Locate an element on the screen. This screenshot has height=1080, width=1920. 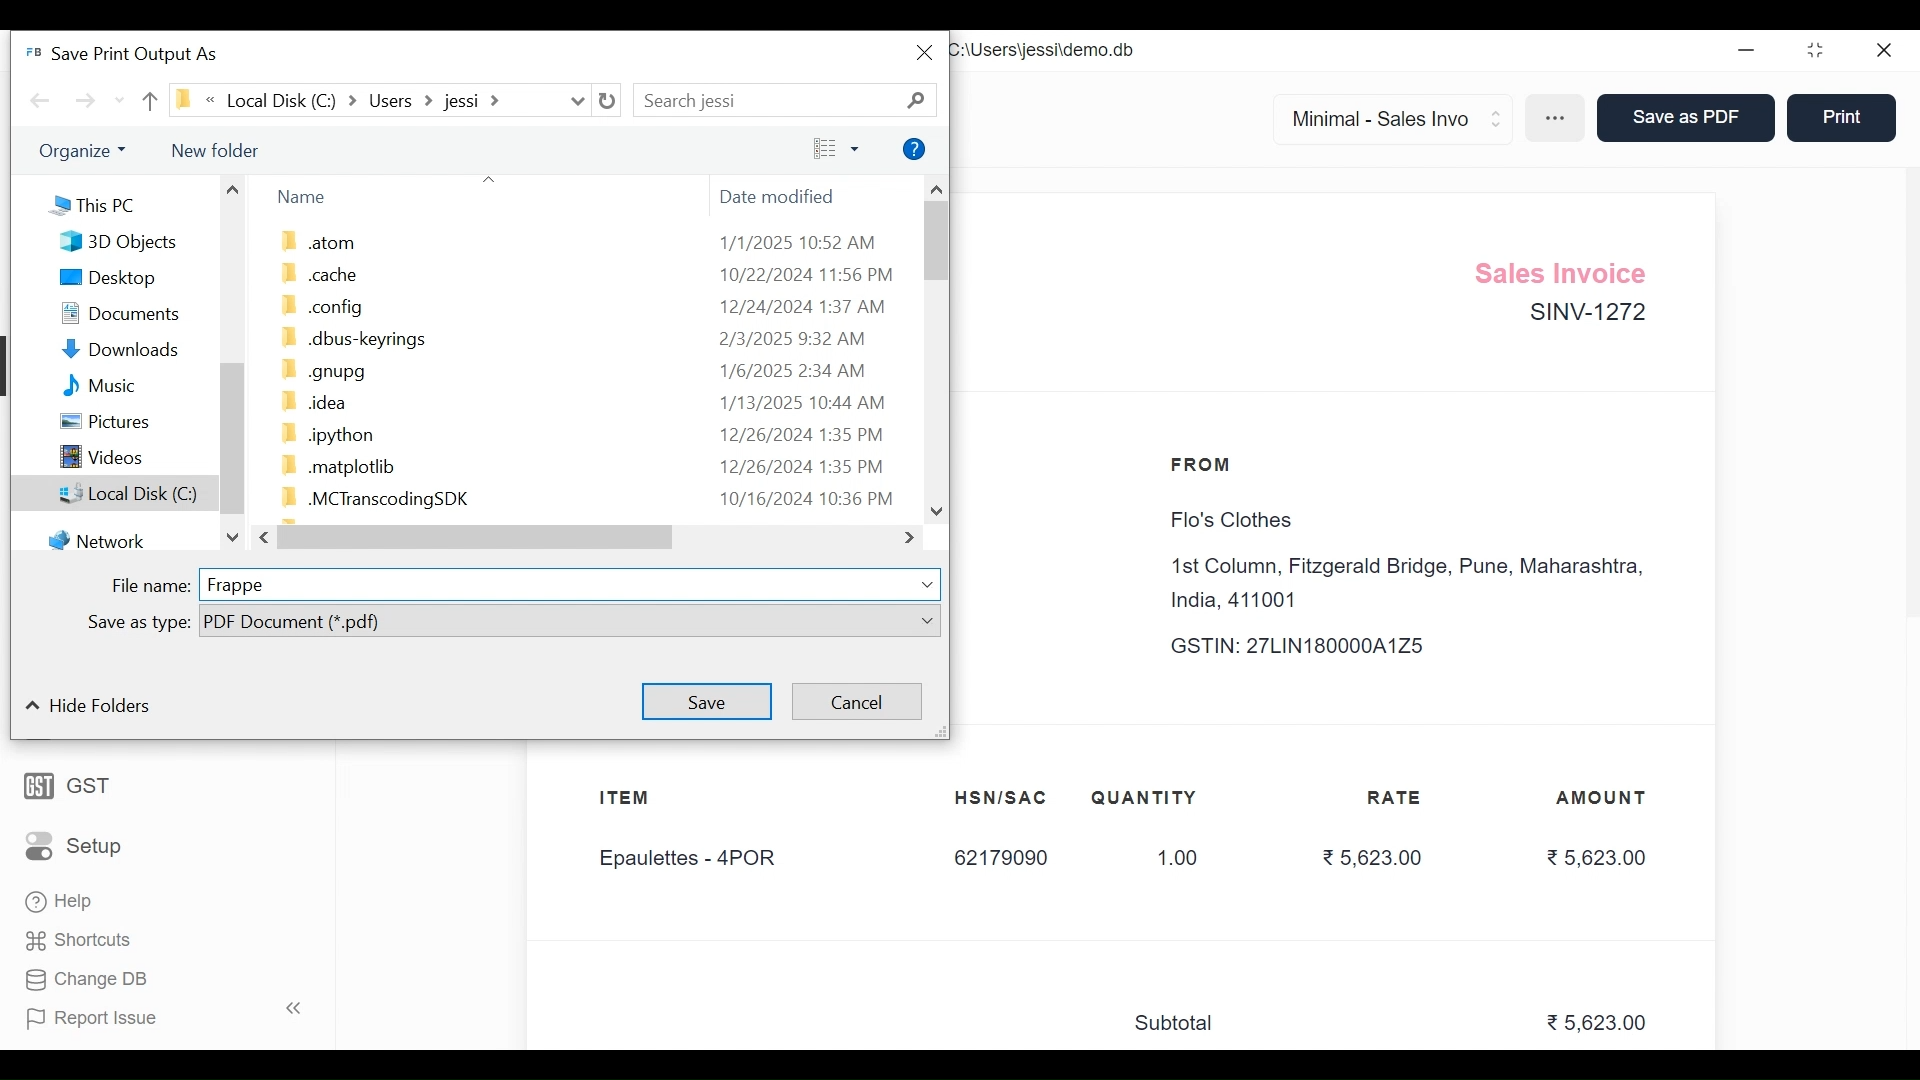
PDF Document (*pdf) is located at coordinates (553, 619).